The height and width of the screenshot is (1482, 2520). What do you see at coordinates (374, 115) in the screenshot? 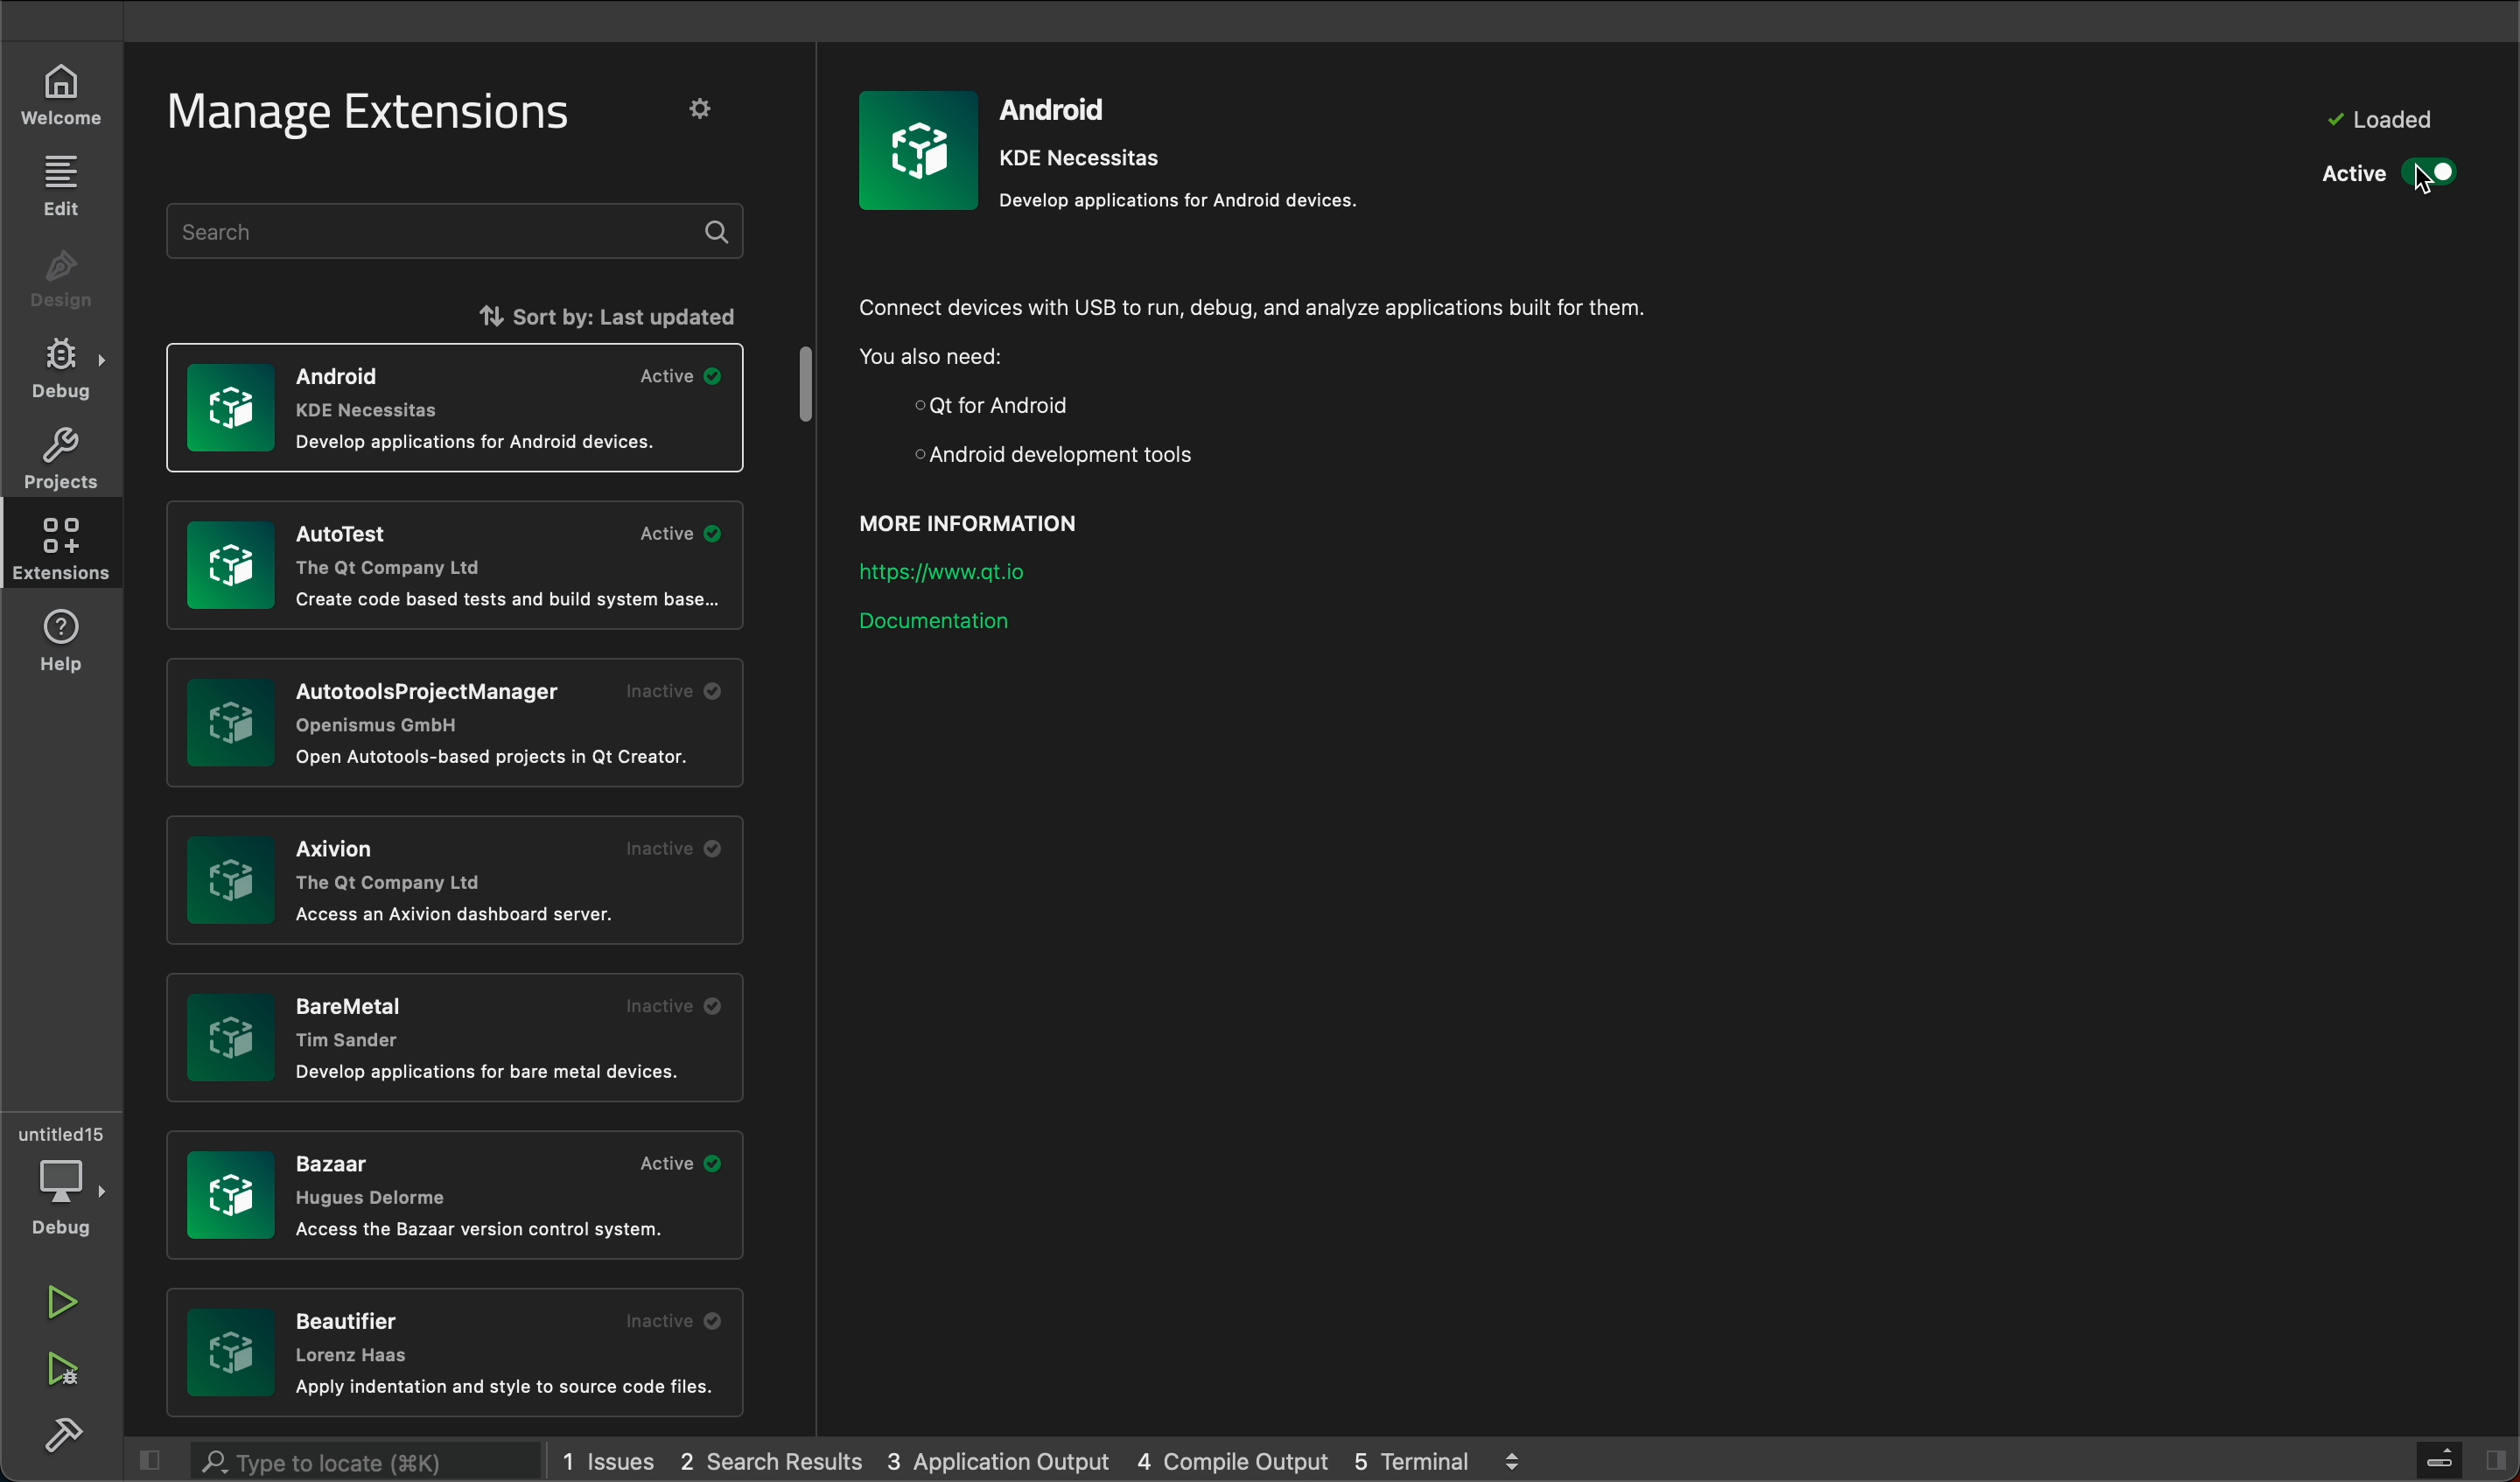
I see `manage extension` at bounding box center [374, 115].